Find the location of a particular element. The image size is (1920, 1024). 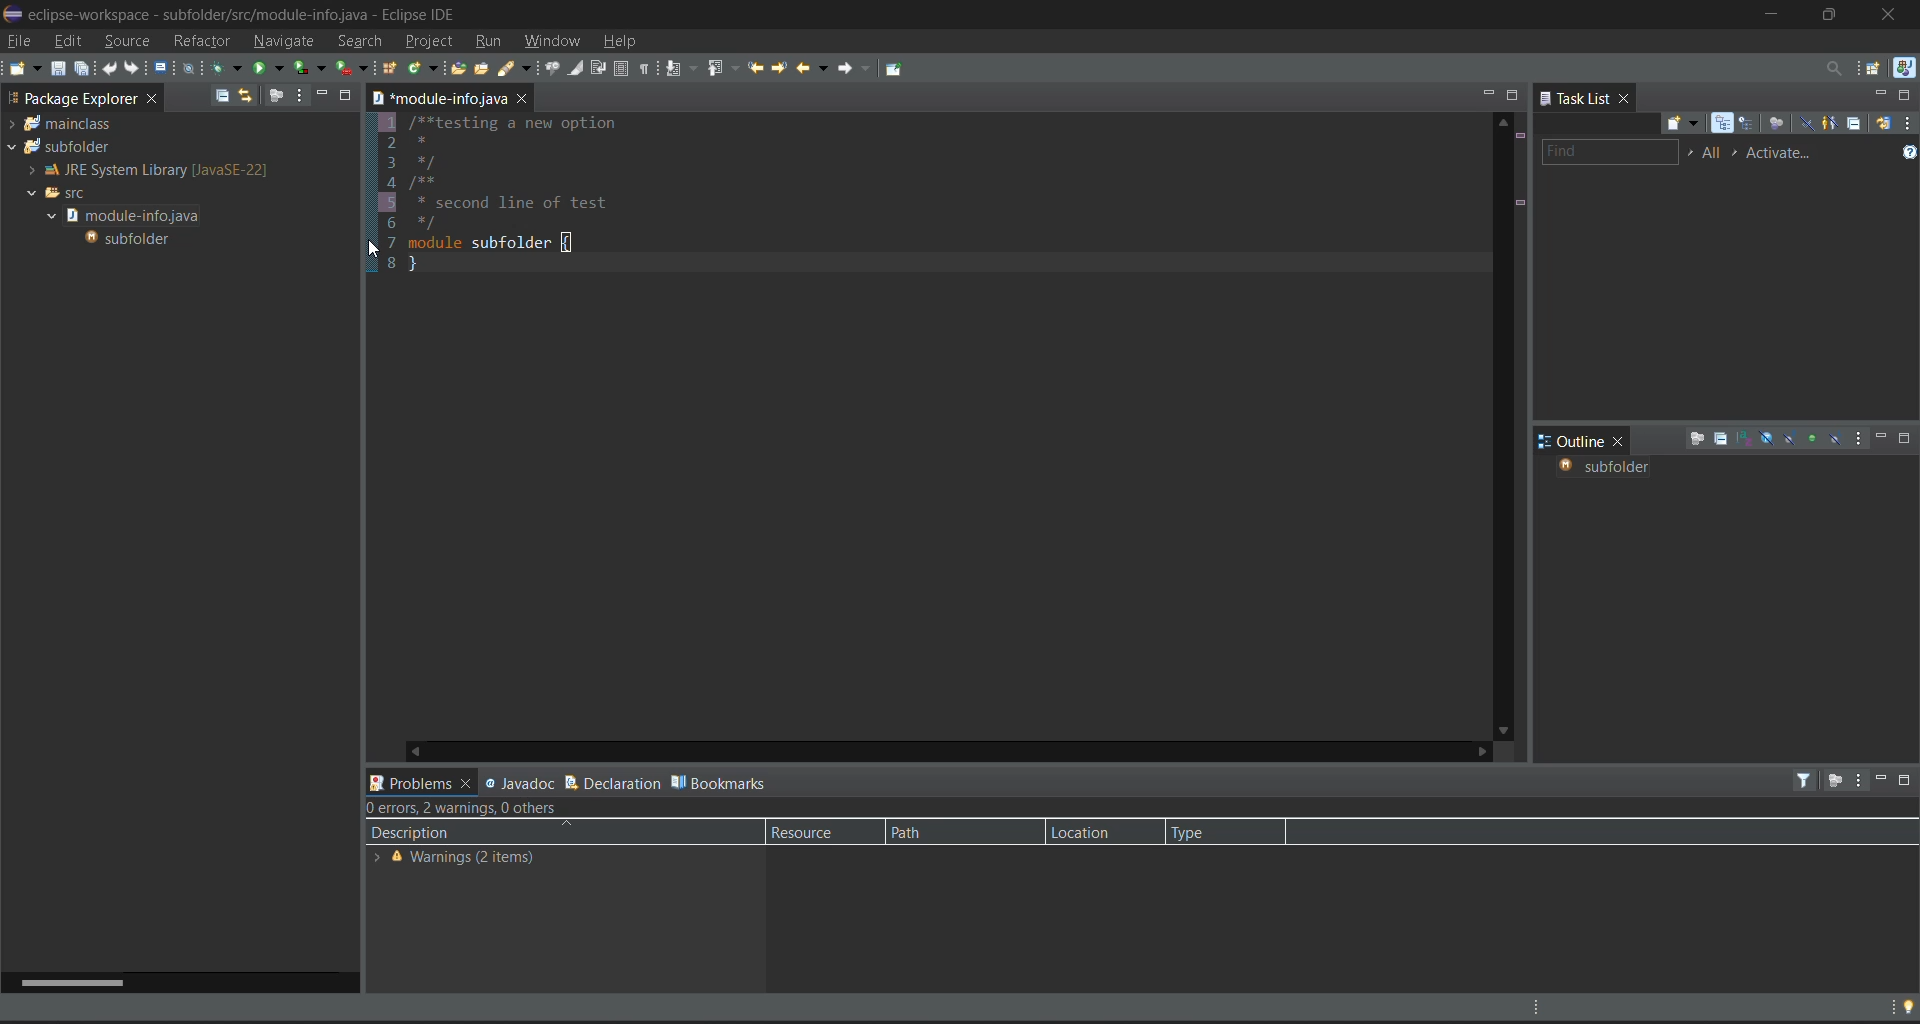

focus on active task is located at coordinates (278, 94).